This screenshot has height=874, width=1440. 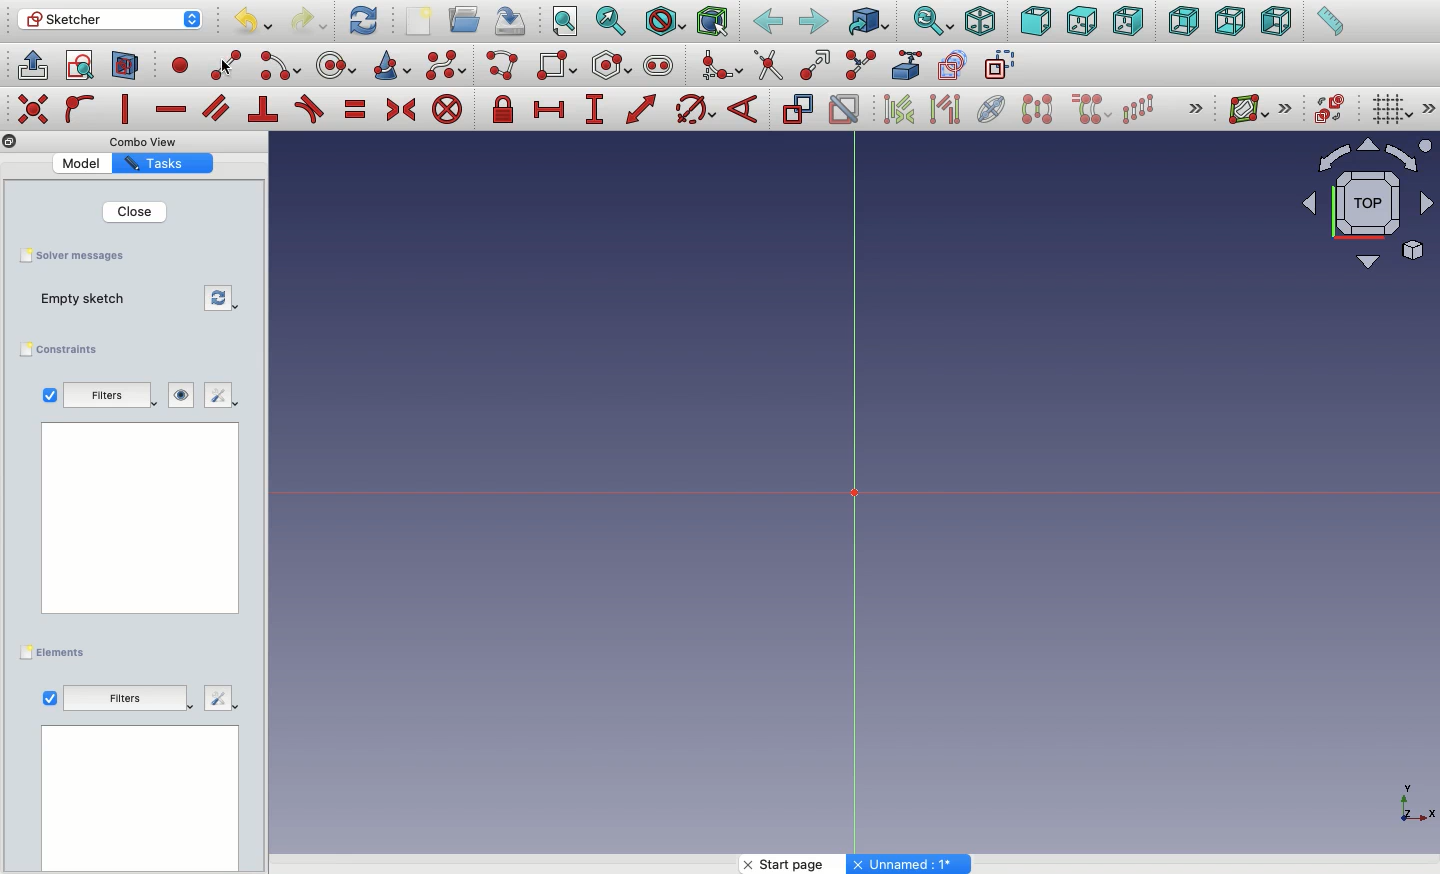 I want to click on Constrain point on to object, so click(x=80, y=111).